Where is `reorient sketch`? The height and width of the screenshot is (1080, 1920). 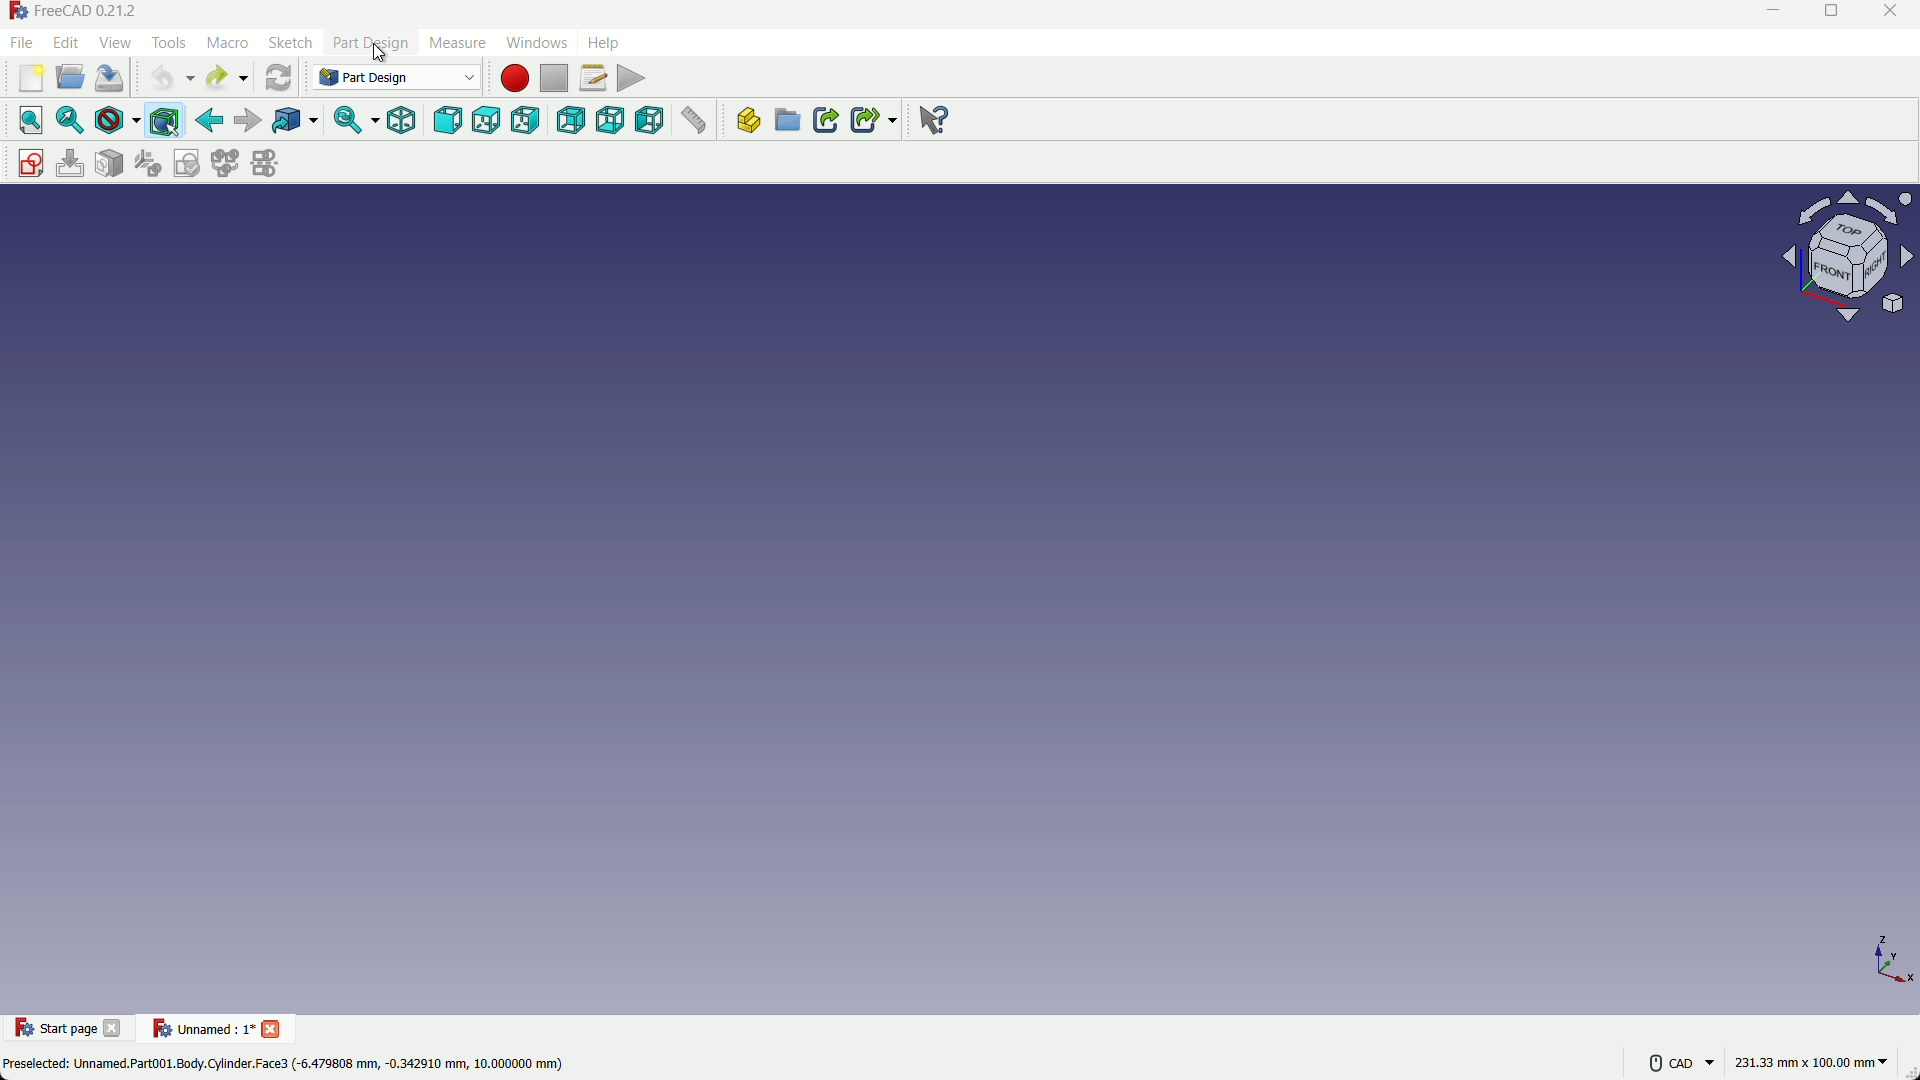
reorient sketch is located at coordinates (147, 163).